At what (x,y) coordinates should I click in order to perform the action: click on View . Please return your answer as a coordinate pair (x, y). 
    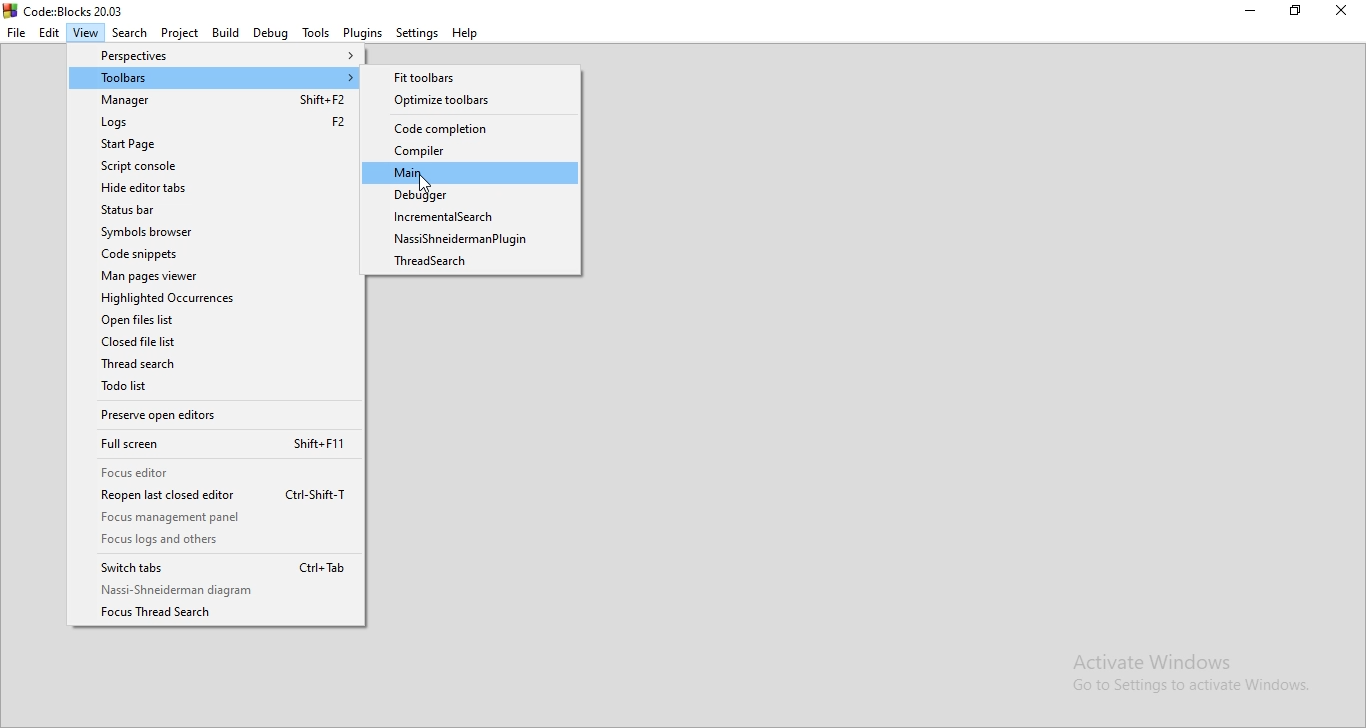
    Looking at the image, I should click on (86, 34).